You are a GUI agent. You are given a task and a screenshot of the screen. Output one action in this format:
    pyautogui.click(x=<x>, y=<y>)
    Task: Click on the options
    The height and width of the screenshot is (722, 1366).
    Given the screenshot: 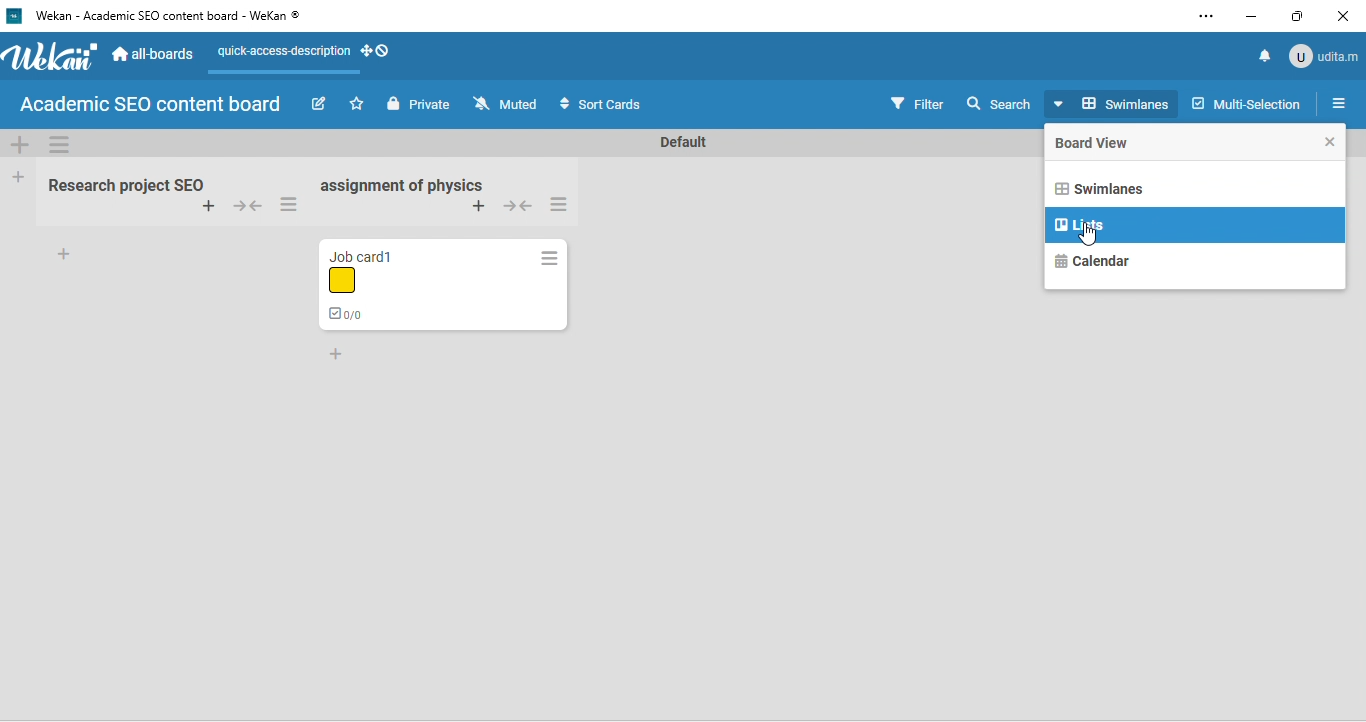 What is the action you would take?
    pyautogui.click(x=1206, y=15)
    